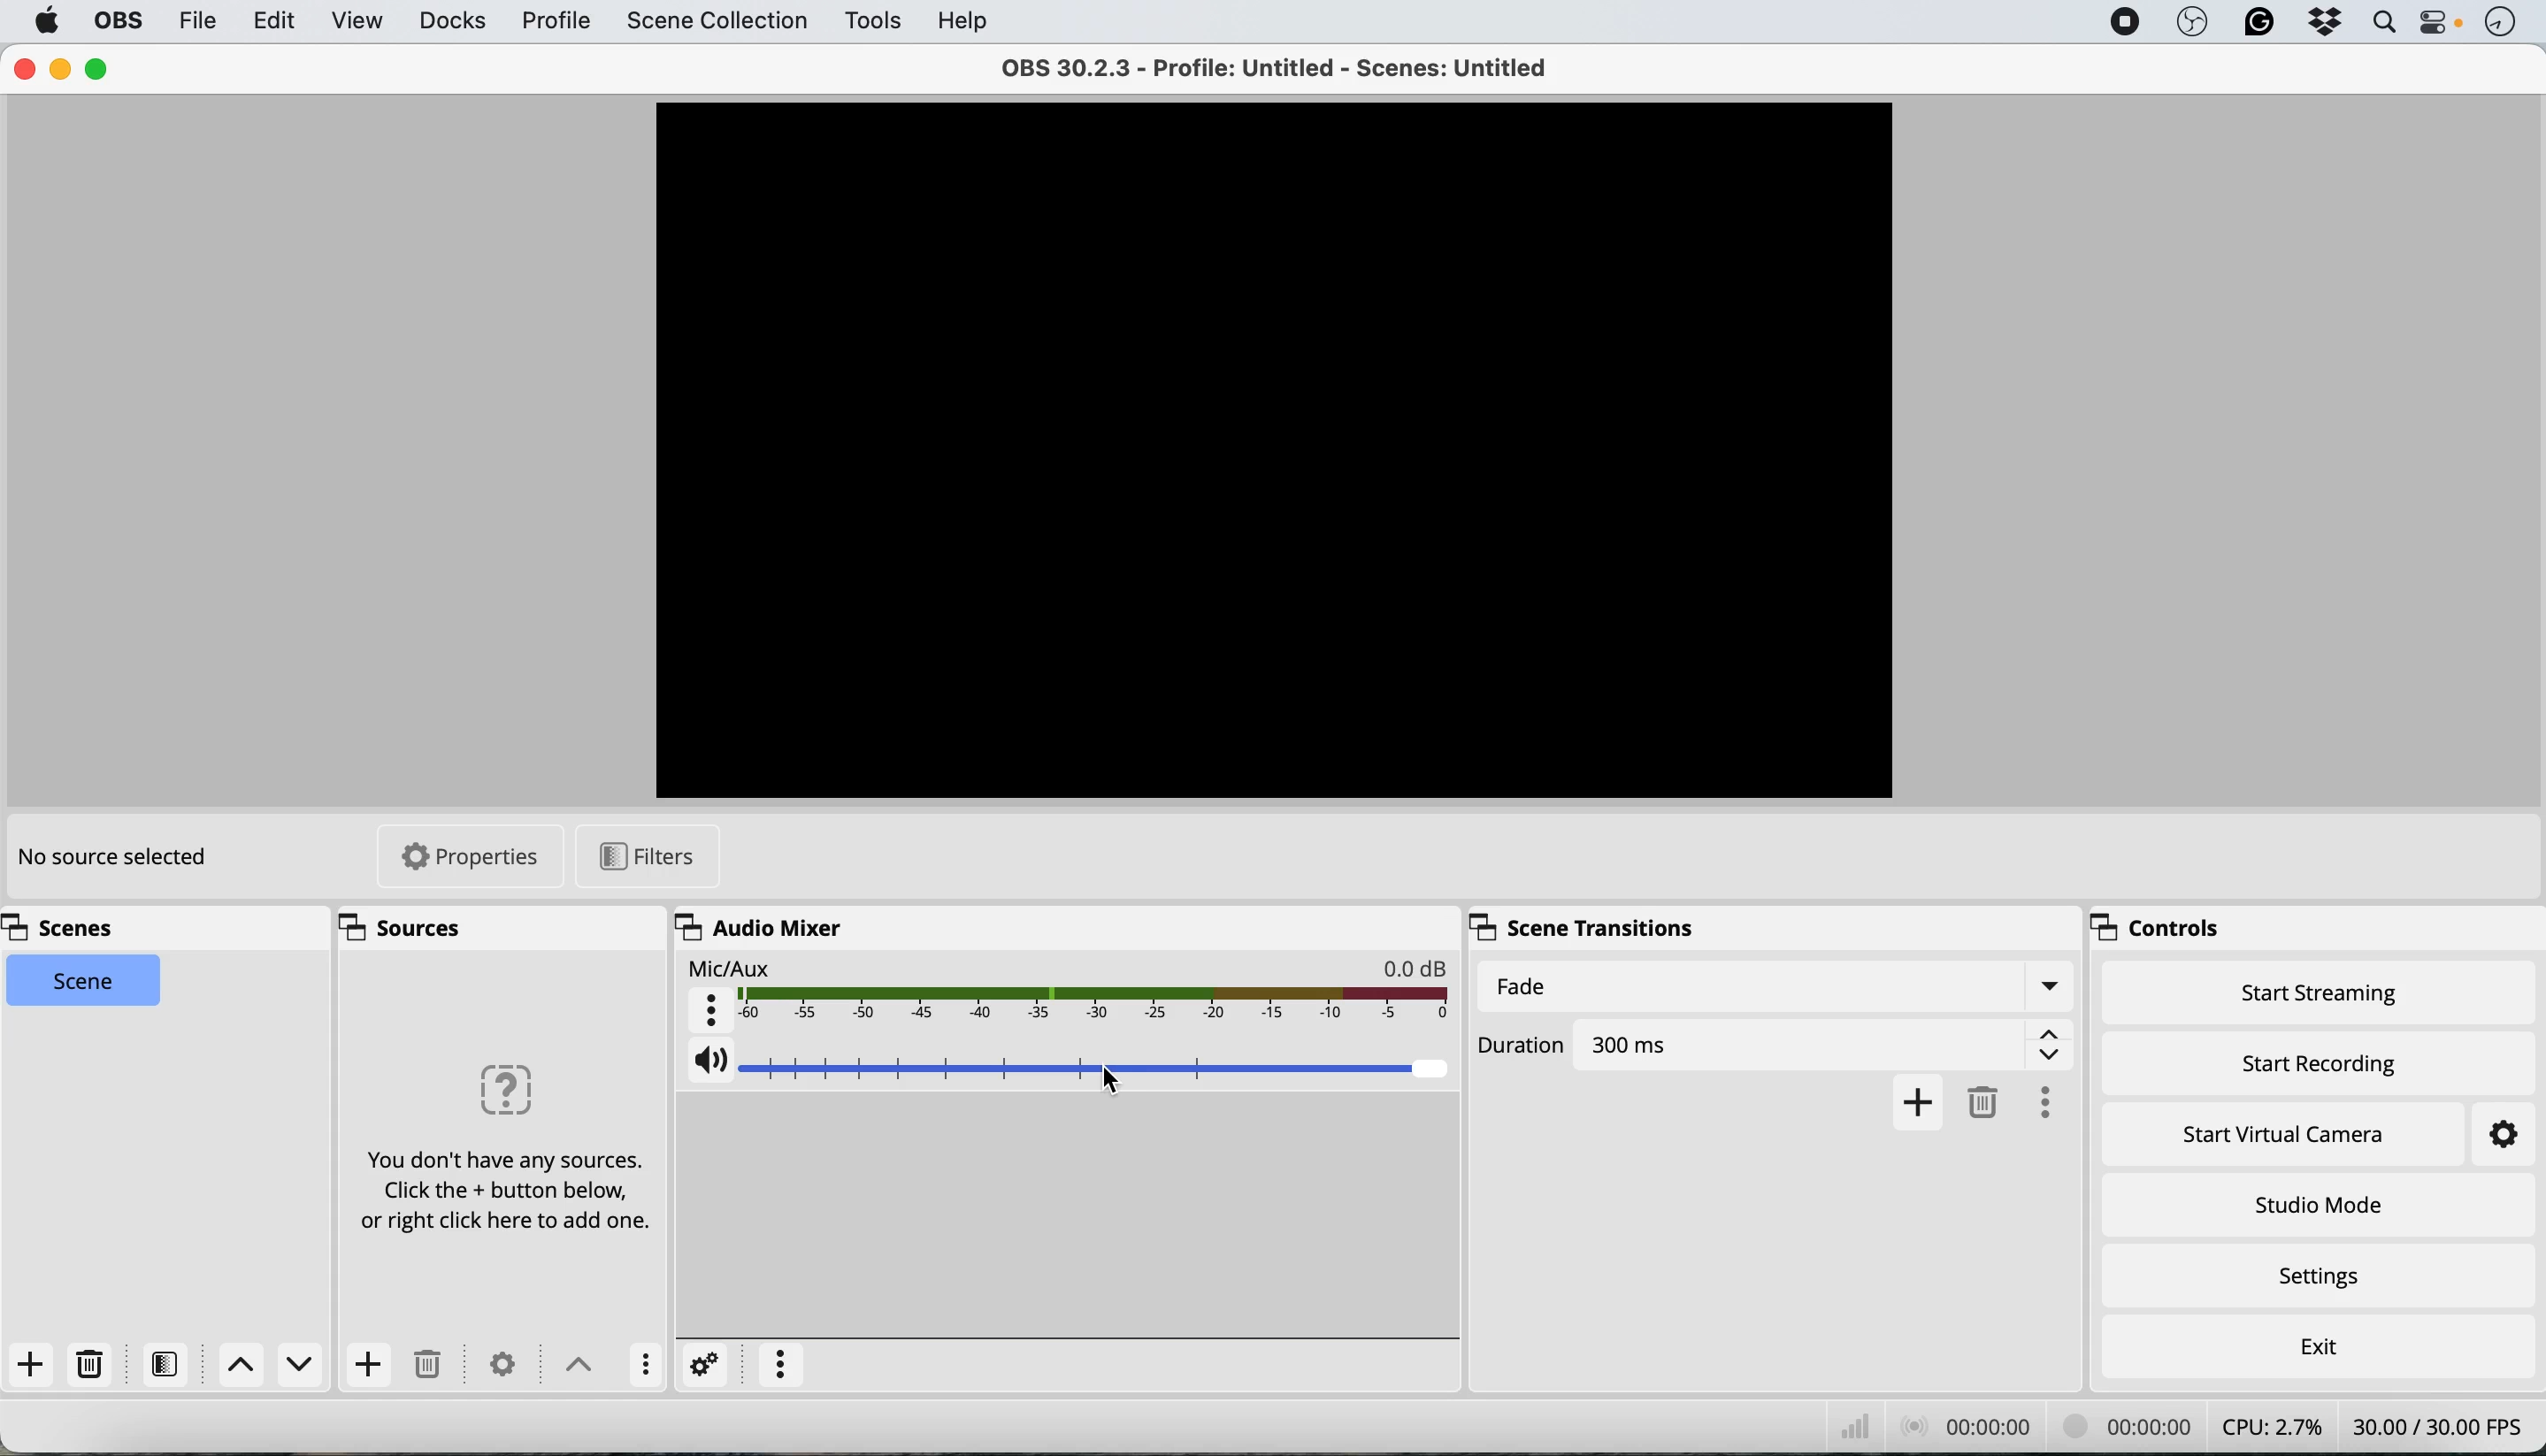  What do you see at coordinates (167, 1364) in the screenshot?
I see `filters` at bounding box center [167, 1364].